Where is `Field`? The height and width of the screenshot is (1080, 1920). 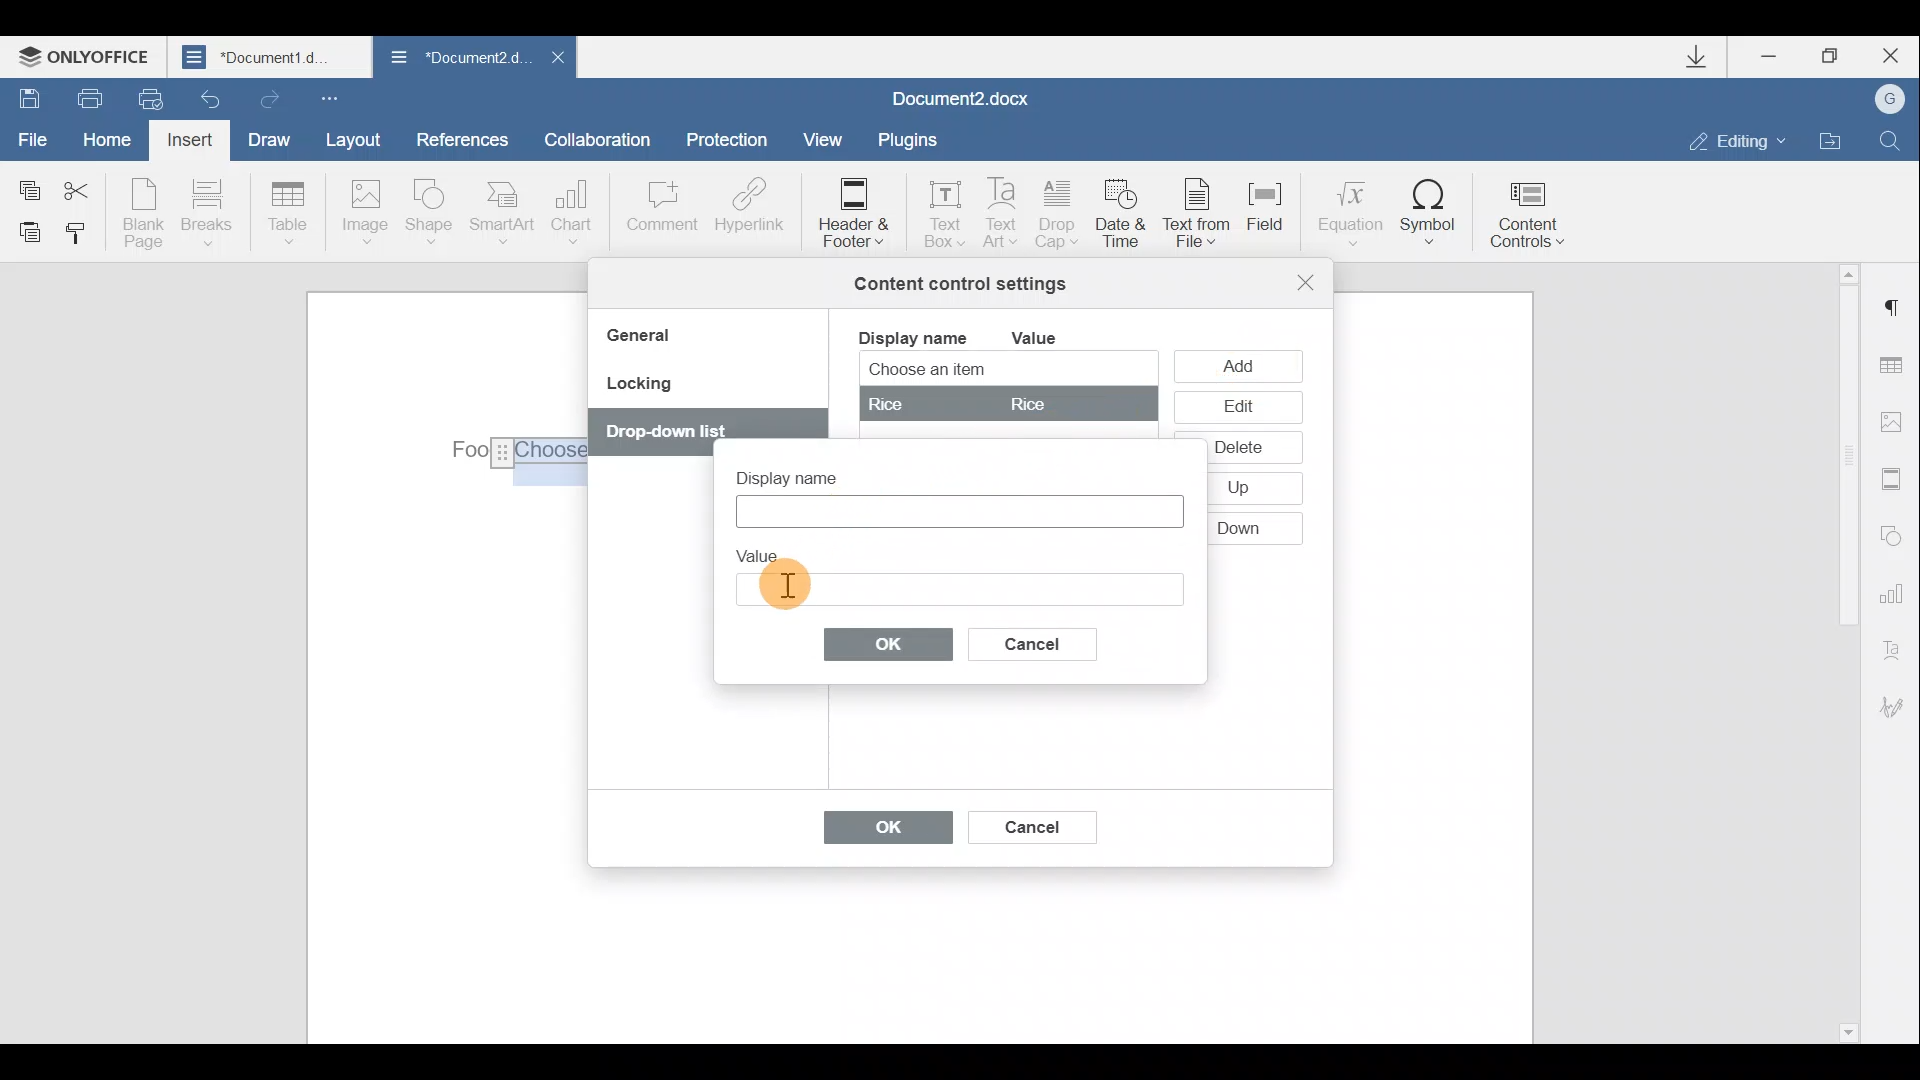 Field is located at coordinates (1274, 219).